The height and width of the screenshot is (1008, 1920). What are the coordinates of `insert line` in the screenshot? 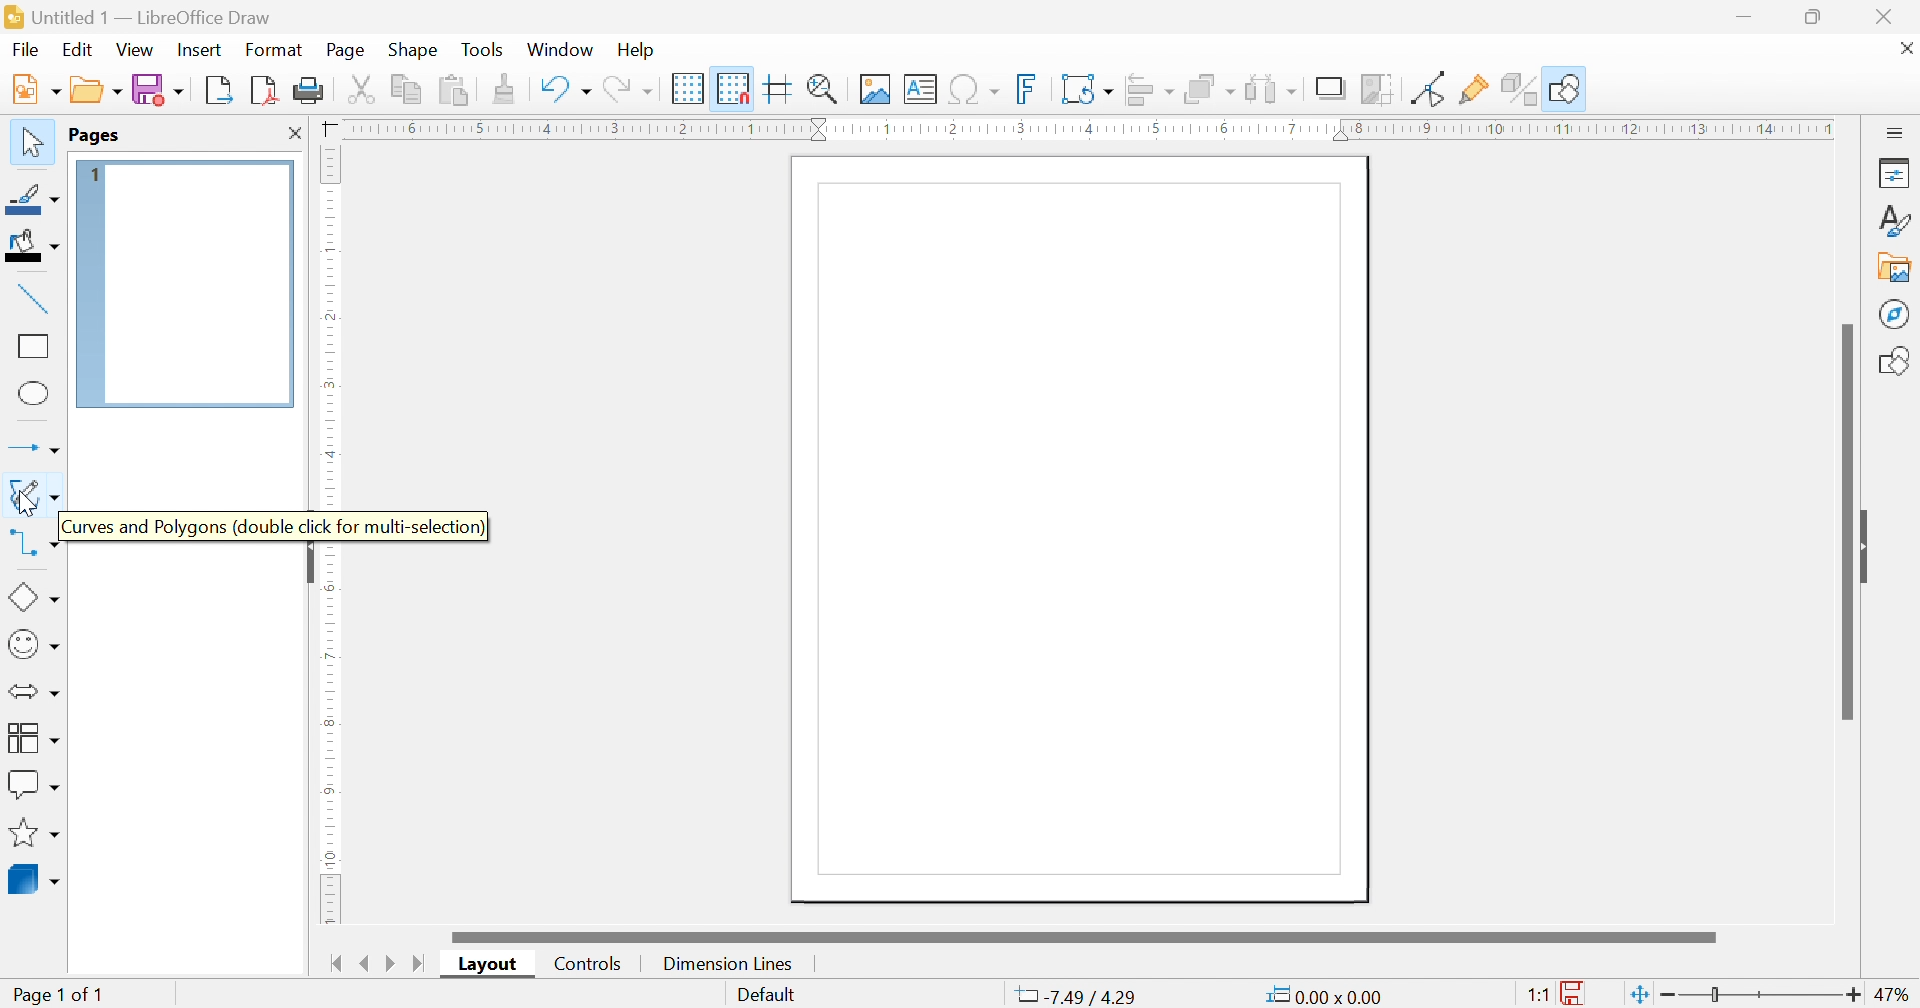 It's located at (34, 299).